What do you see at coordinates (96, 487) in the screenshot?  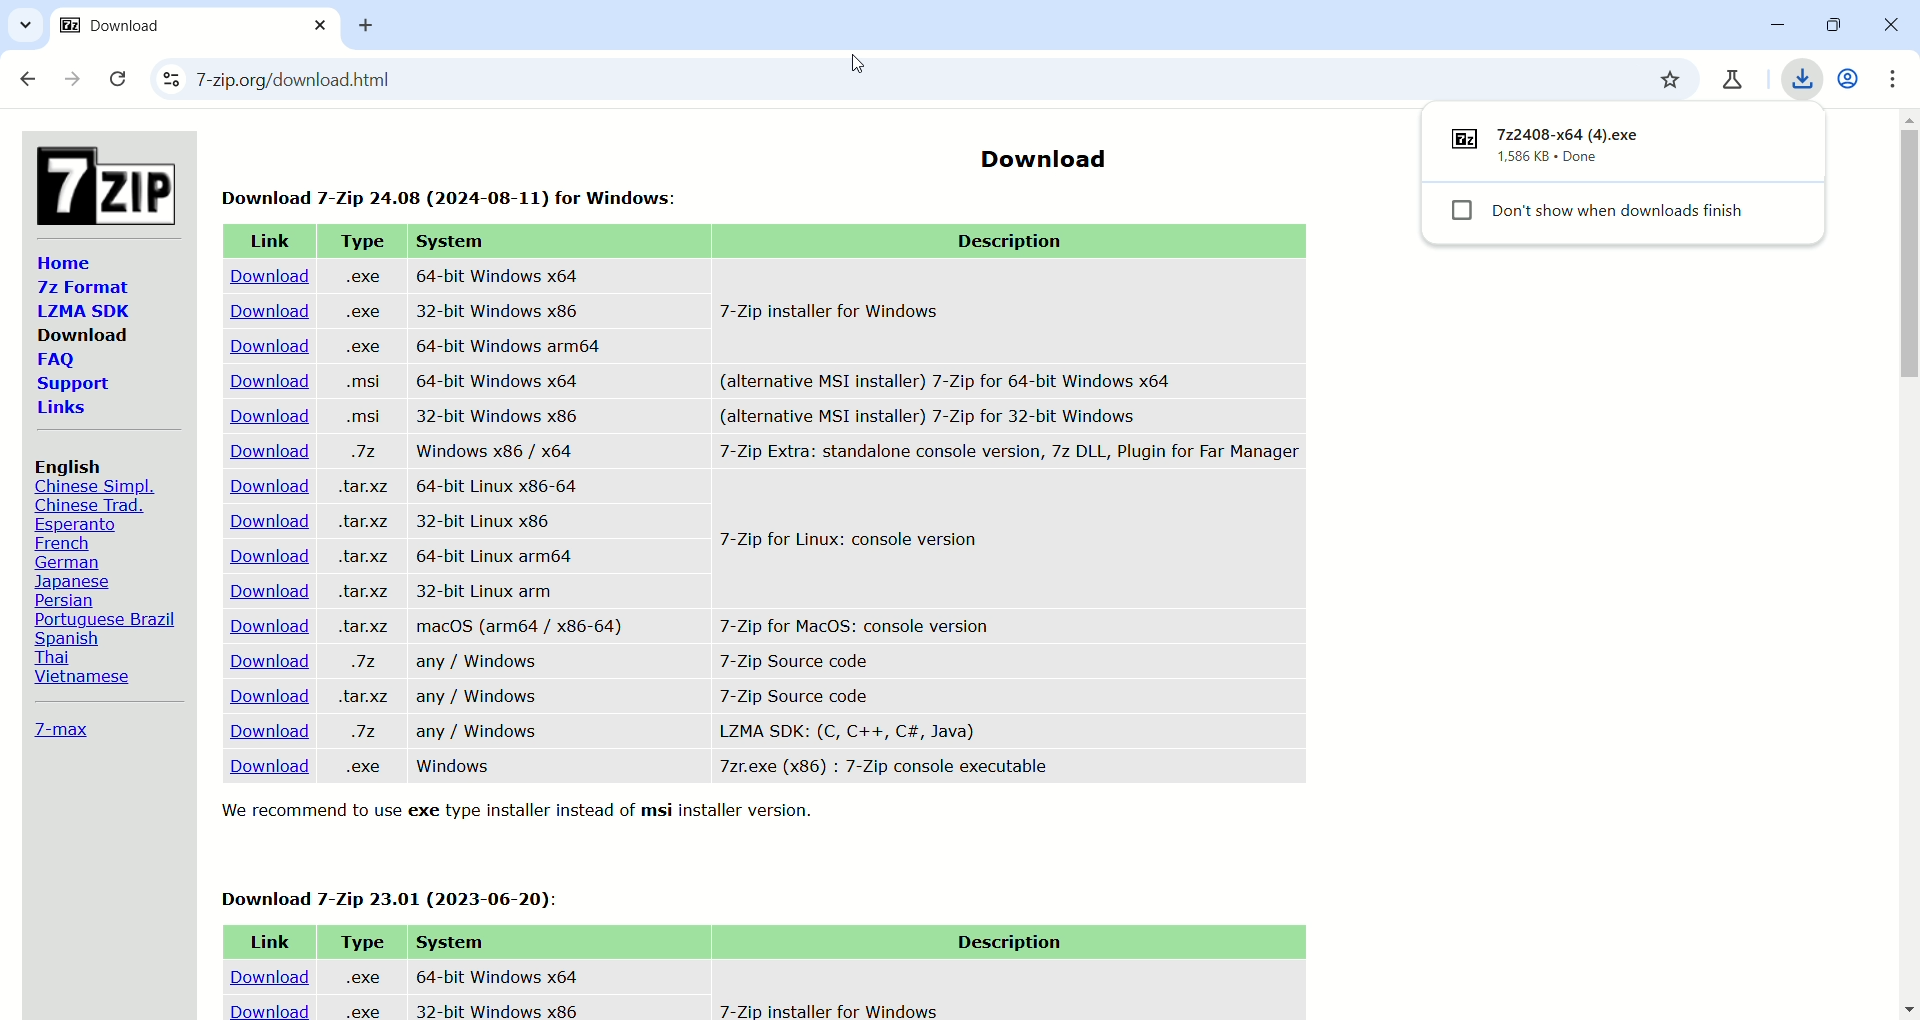 I see `Chinese Simpl.` at bounding box center [96, 487].